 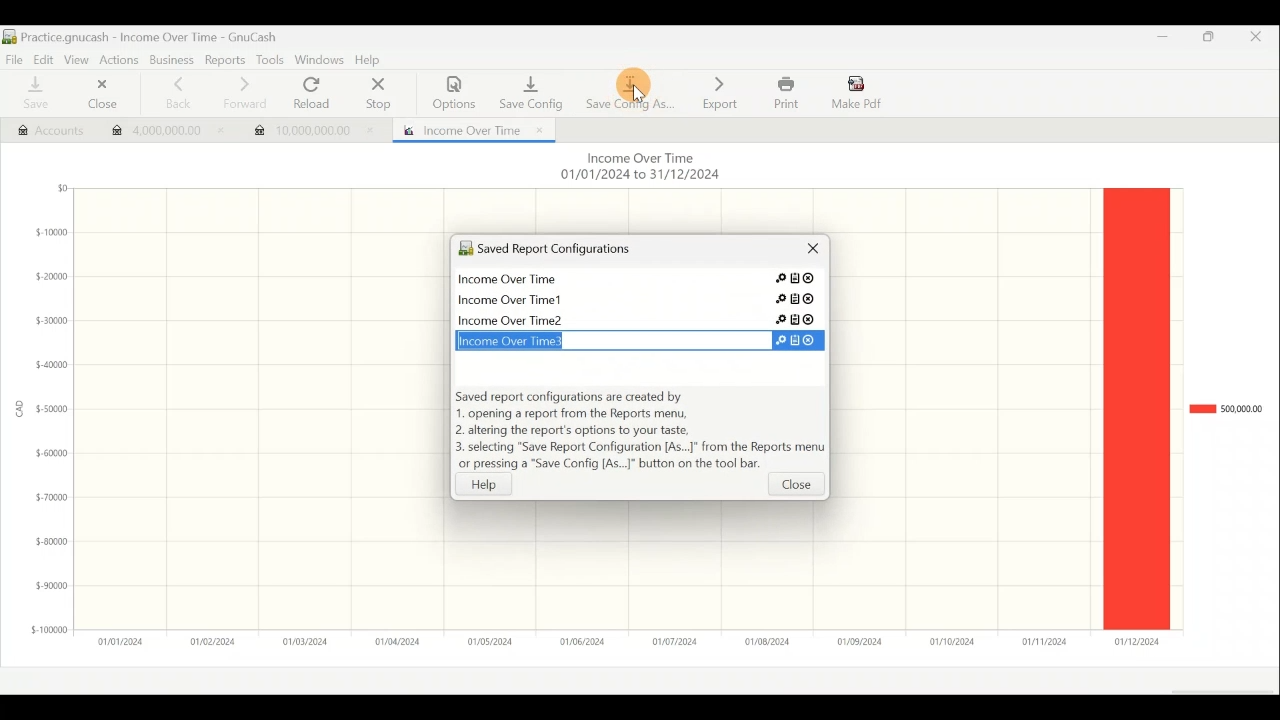 What do you see at coordinates (637, 319) in the screenshot?
I see `Saved report 3` at bounding box center [637, 319].